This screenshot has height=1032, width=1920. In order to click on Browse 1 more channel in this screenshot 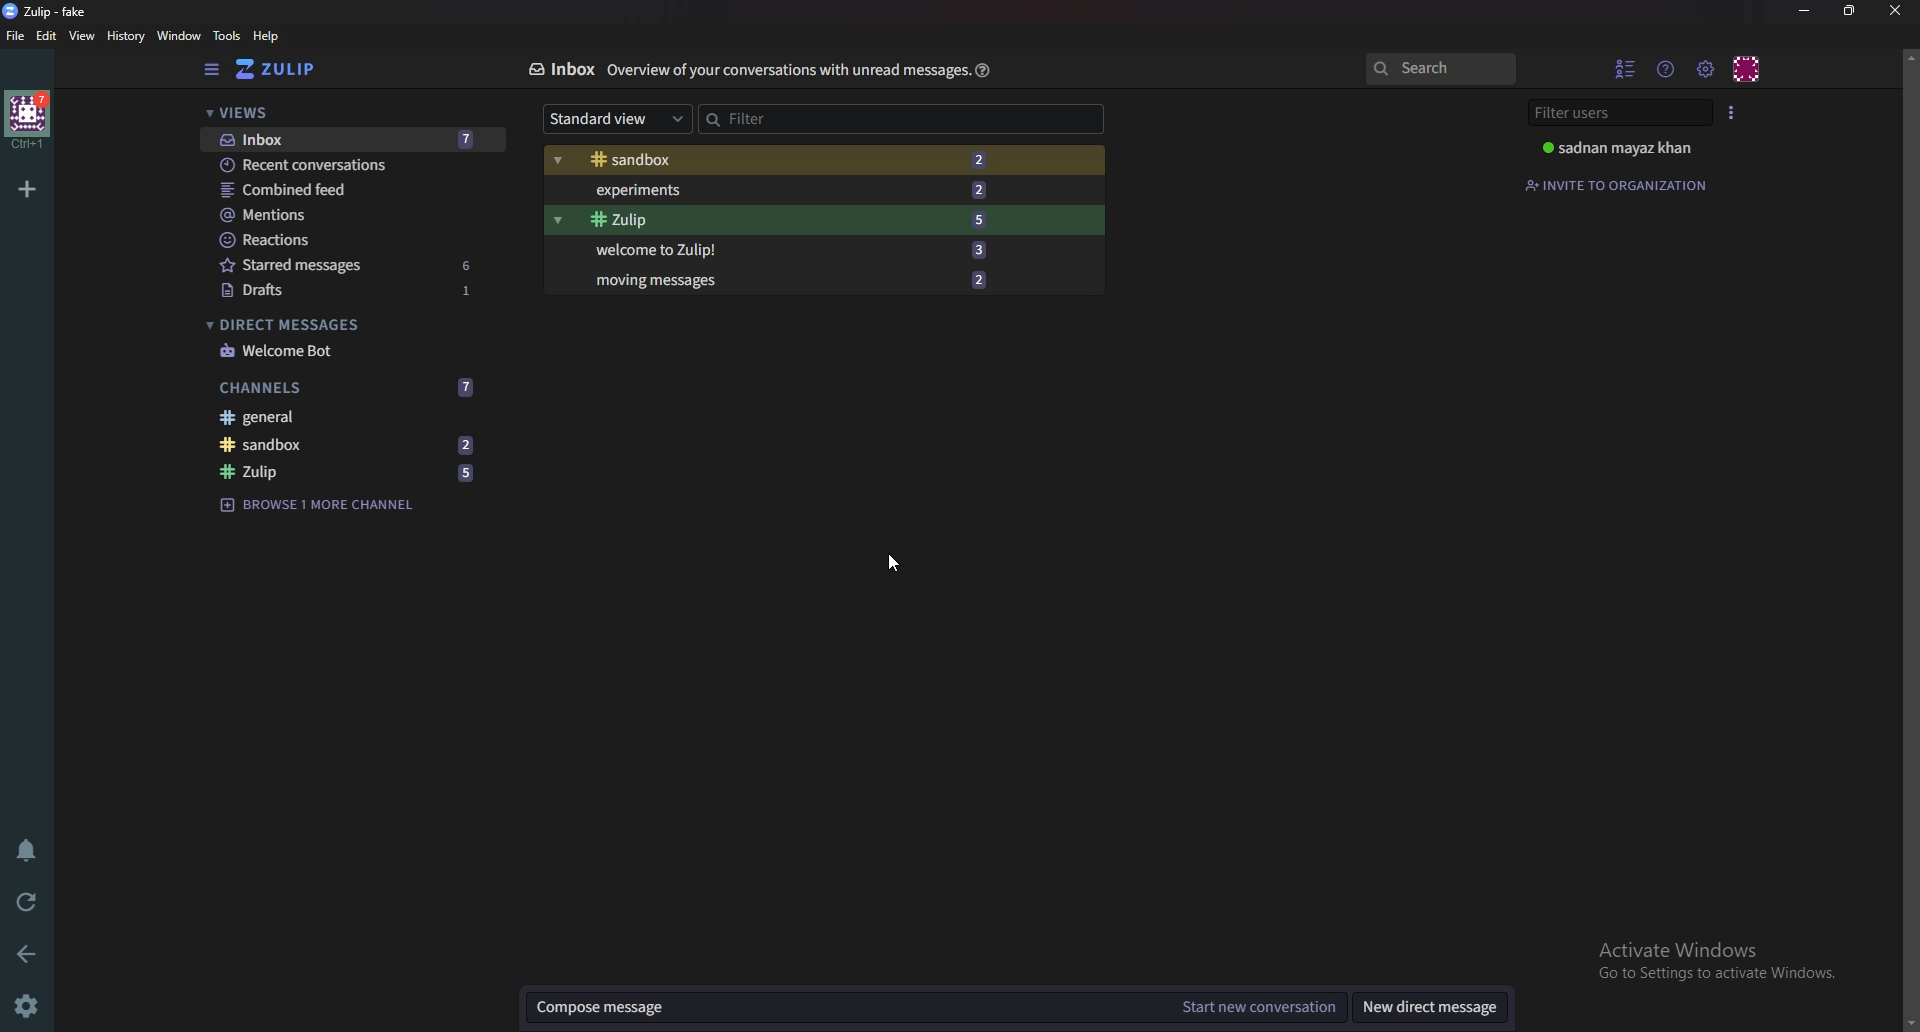, I will do `click(323, 505)`.